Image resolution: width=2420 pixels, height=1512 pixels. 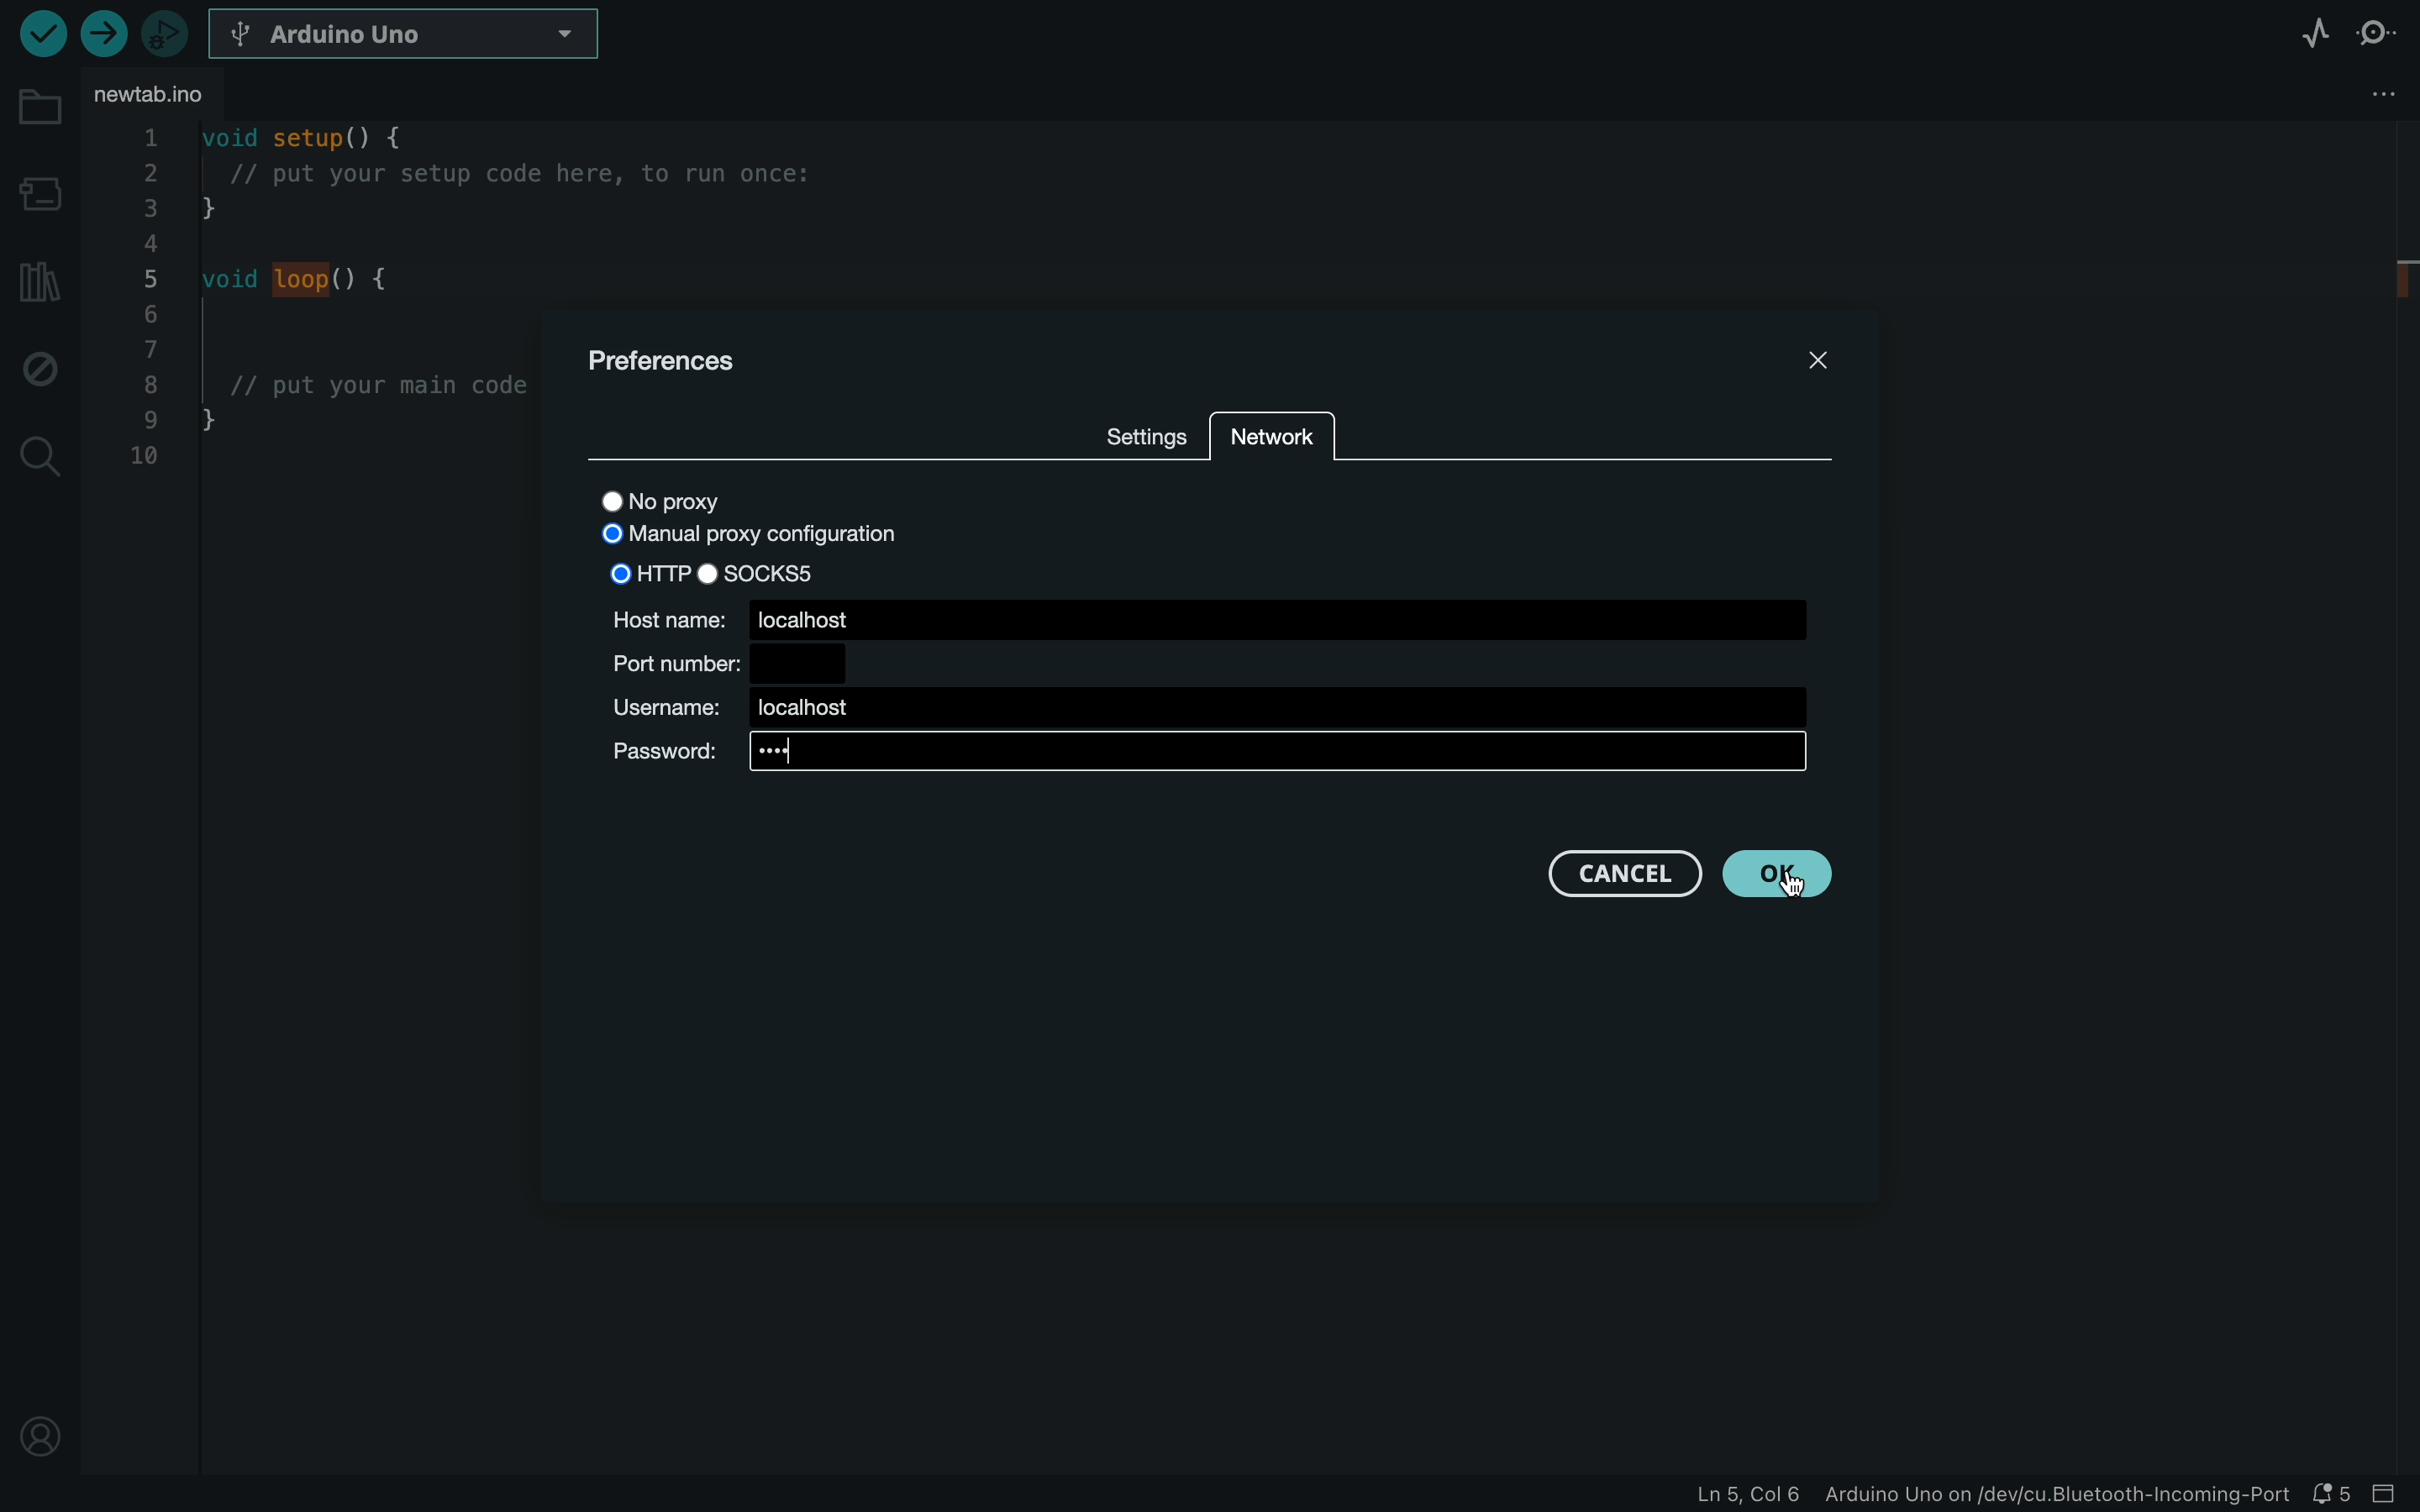 What do you see at coordinates (745, 536) in the screenshot?
I see `MANUAL PROXY` at bounding box center [745, 536].